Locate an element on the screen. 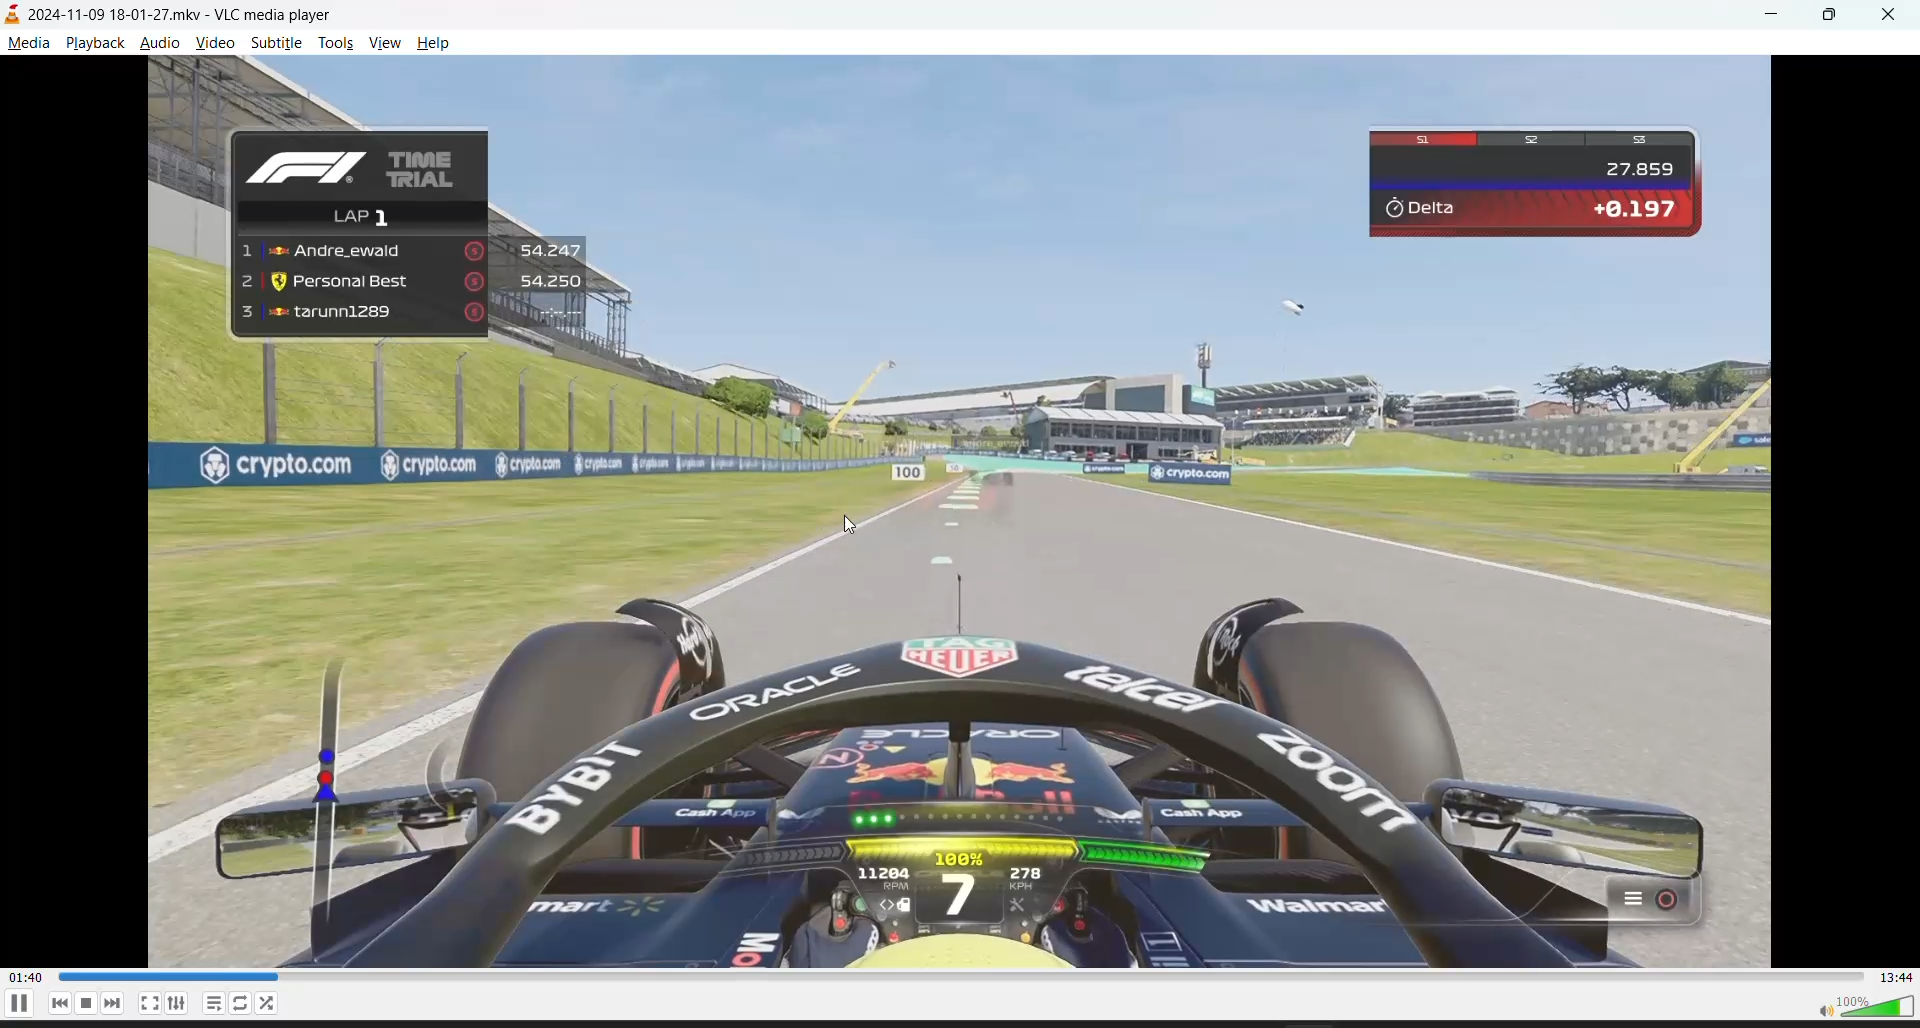 The height and width of the screenshot is (1028, 1920). minimize is located at coordinates (1765, 15).